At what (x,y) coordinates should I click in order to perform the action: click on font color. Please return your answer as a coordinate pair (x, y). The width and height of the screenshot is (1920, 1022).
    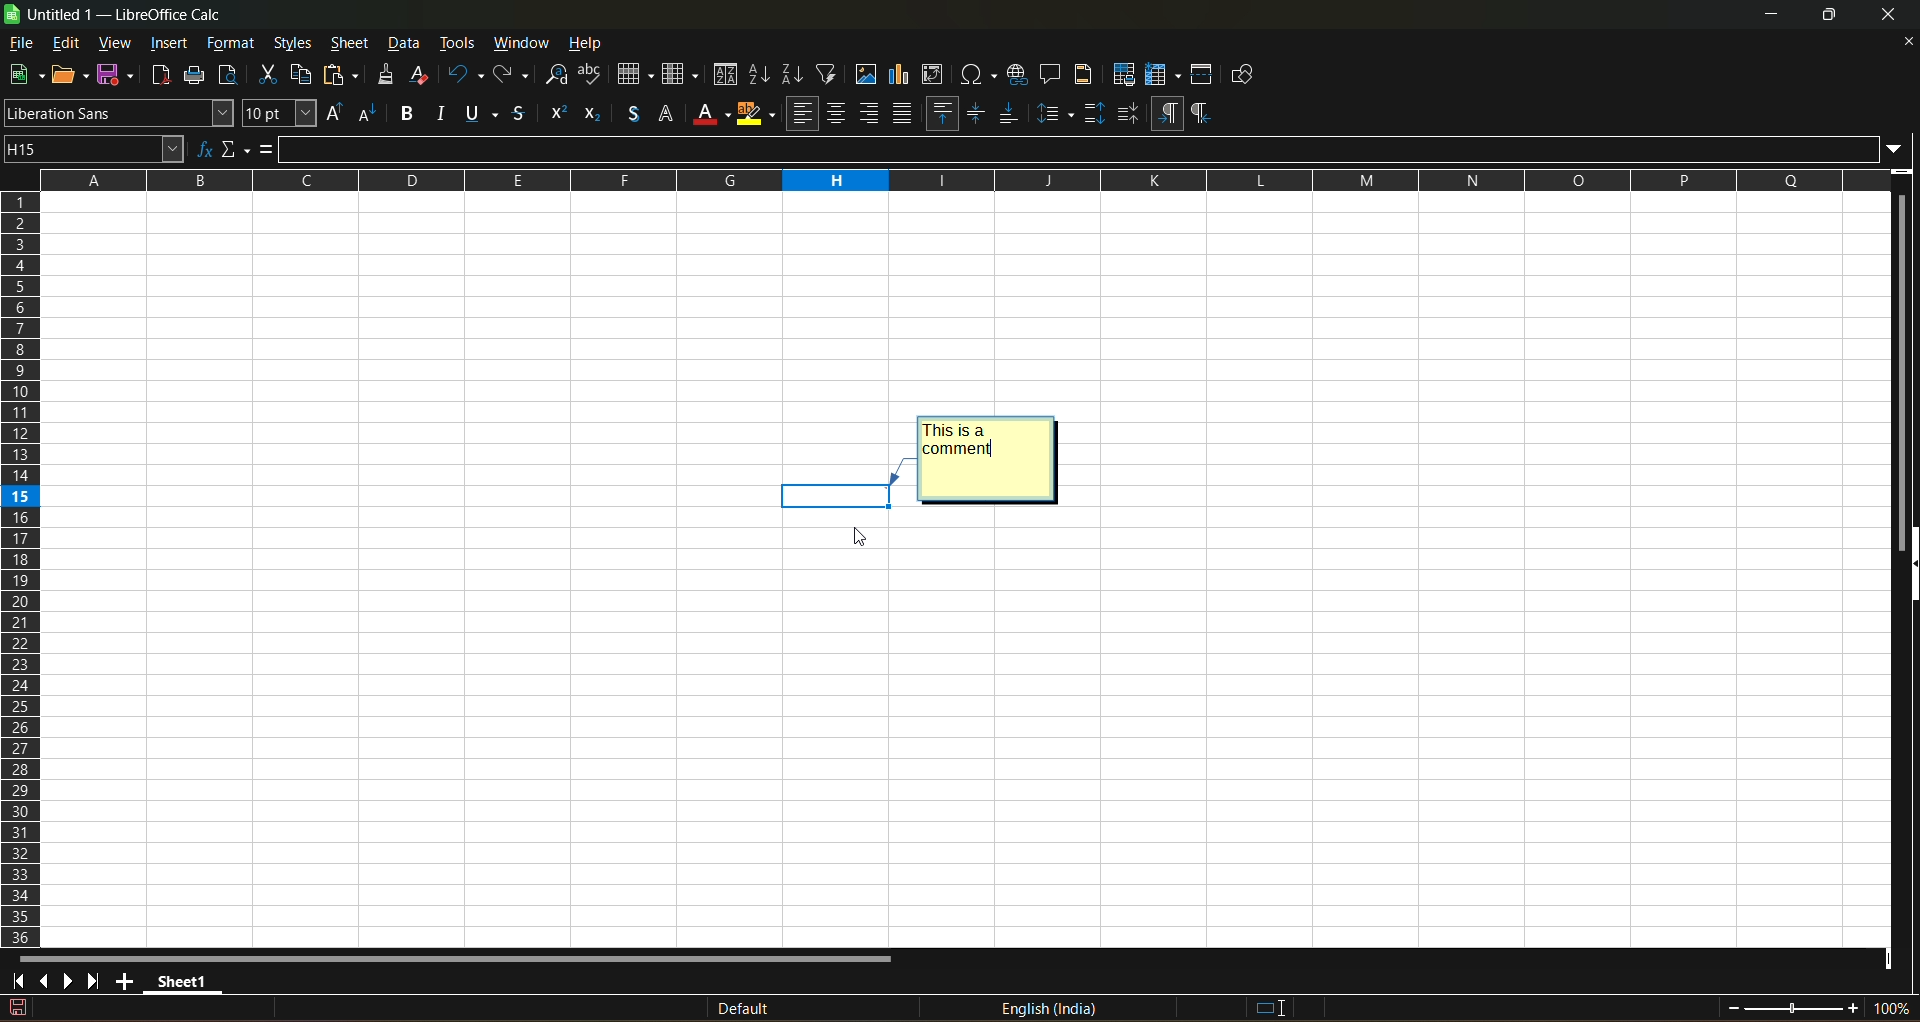
    Looking at the image, I should click on (465, 114).